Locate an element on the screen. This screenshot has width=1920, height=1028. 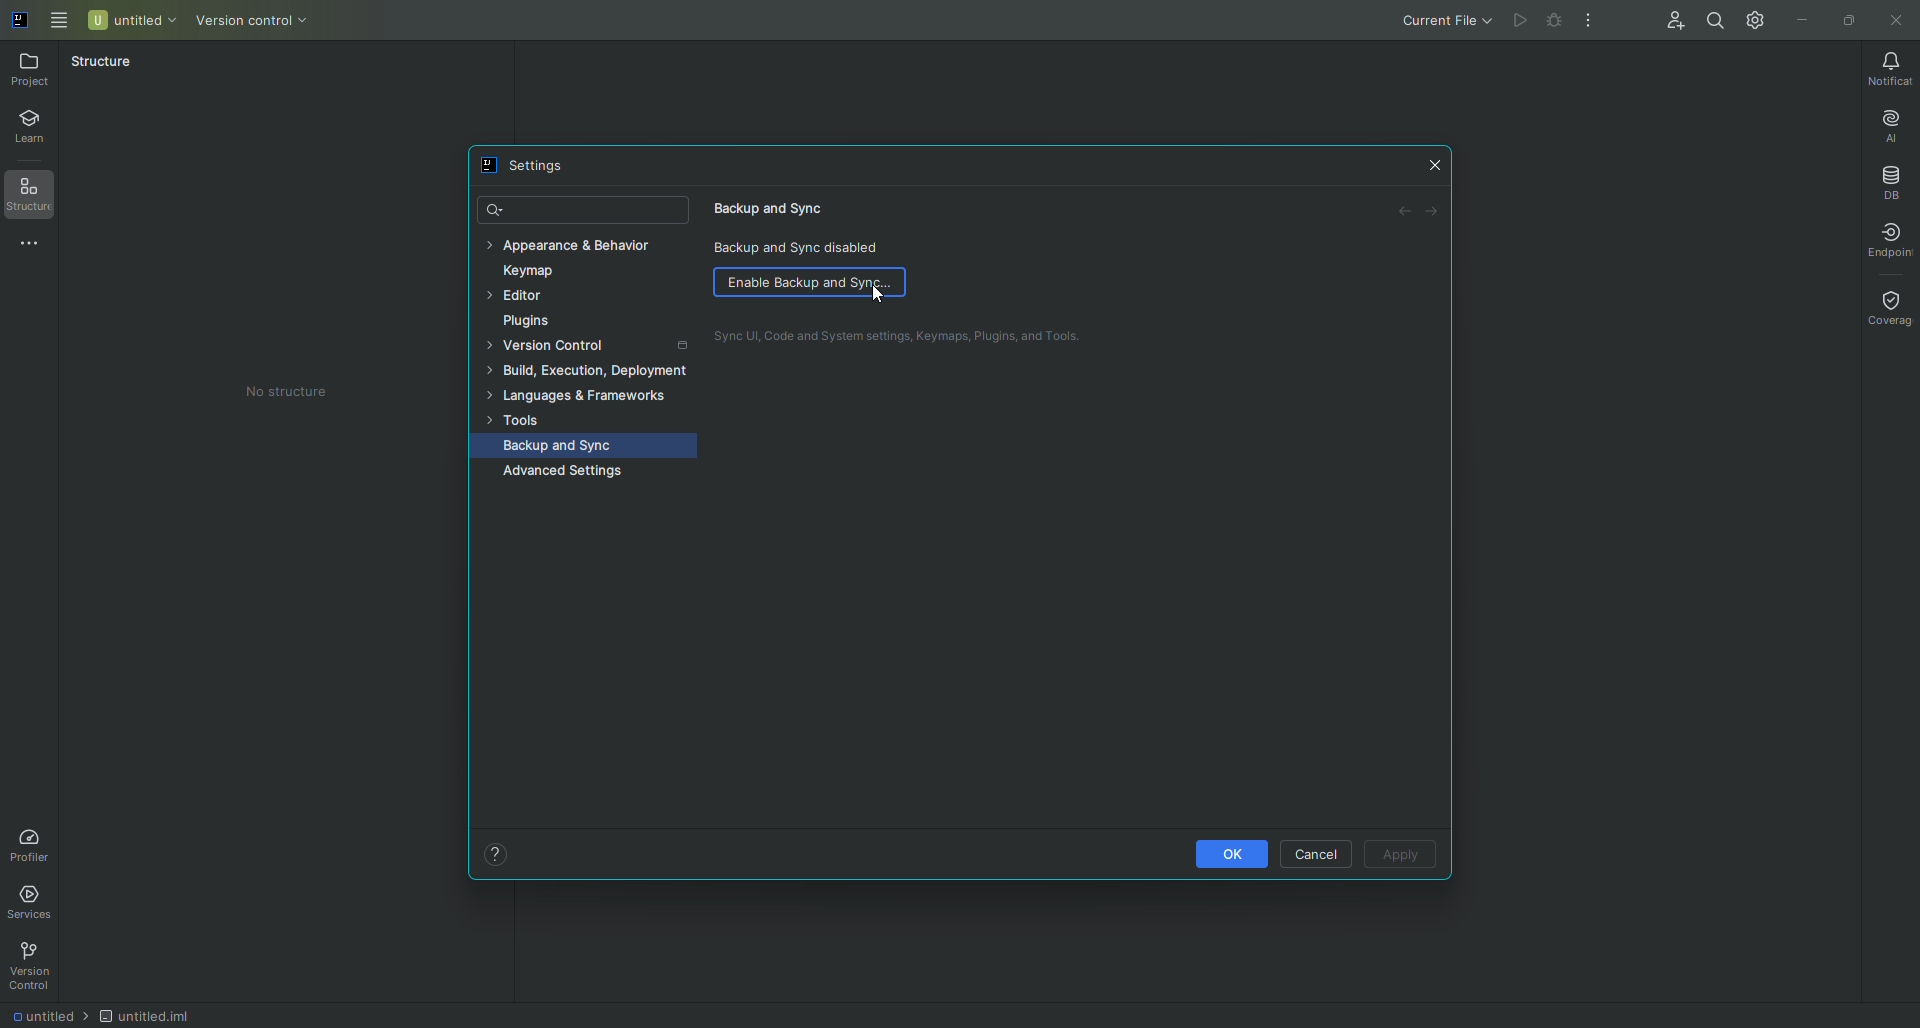
File type is located at coordinates (166, 1013).